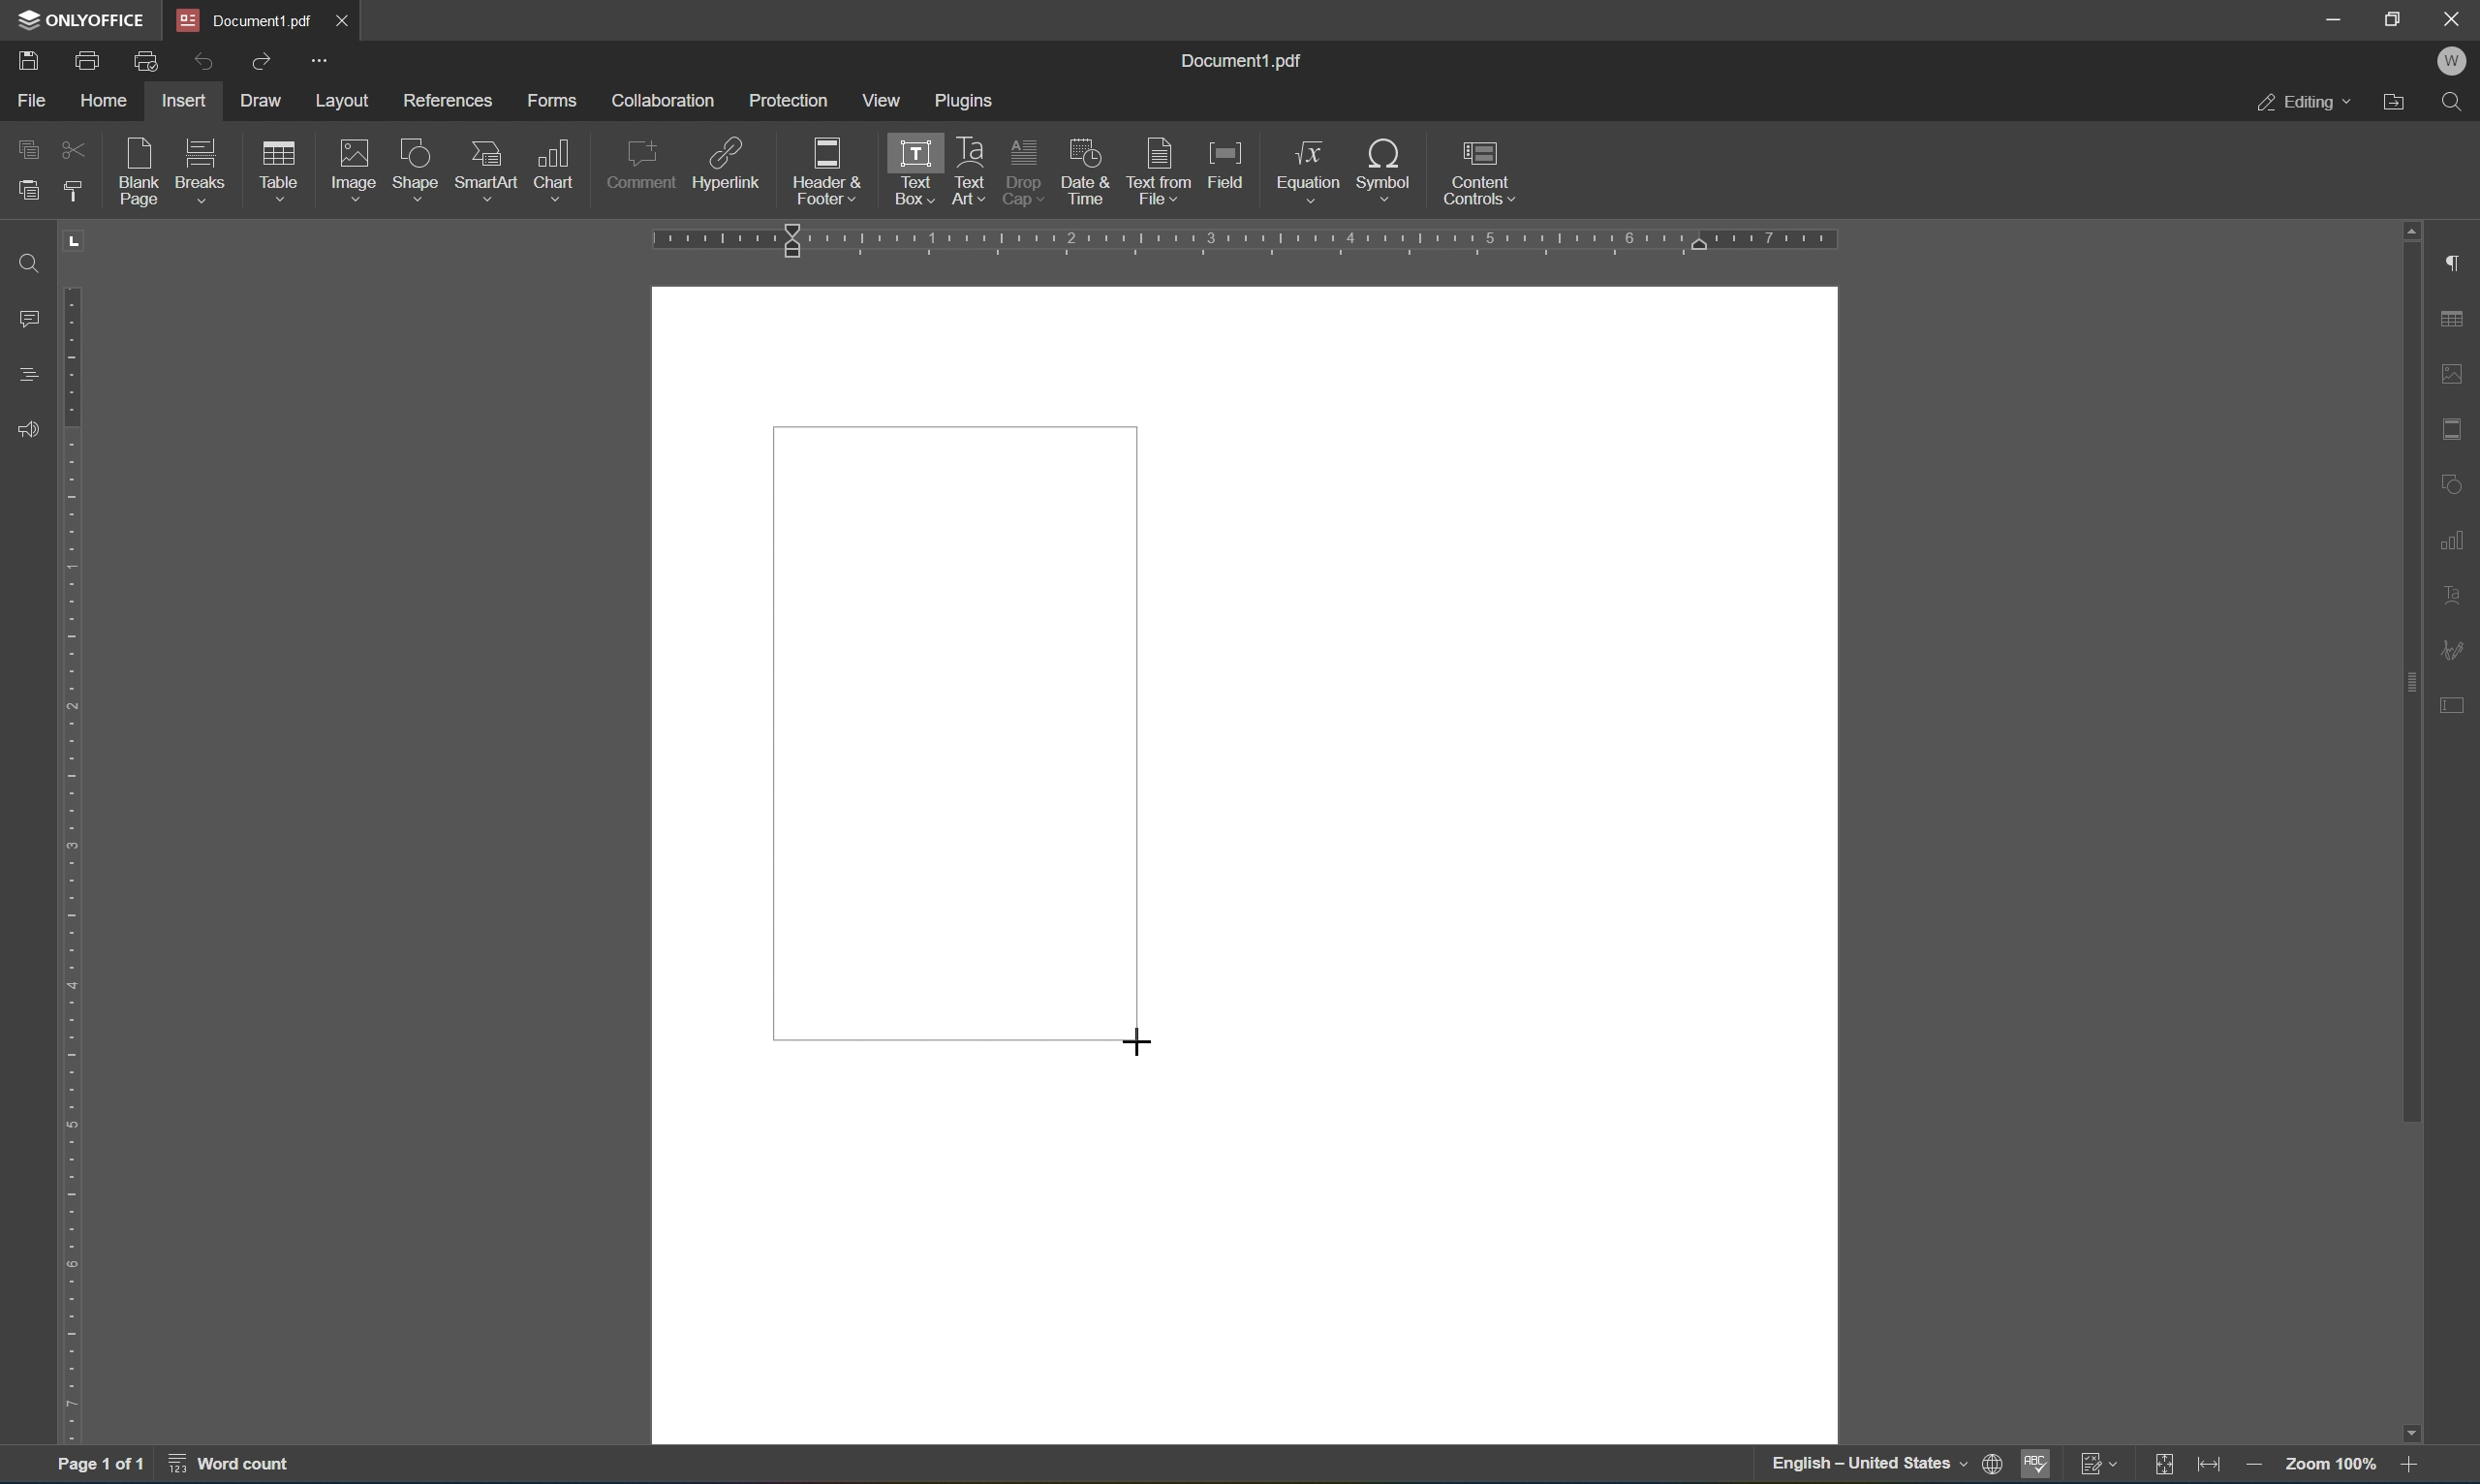 The image size is (2480, 1484). Describe the element at coordinates (2040, 1463) in the screenshot. I see `spell checking` at that location.